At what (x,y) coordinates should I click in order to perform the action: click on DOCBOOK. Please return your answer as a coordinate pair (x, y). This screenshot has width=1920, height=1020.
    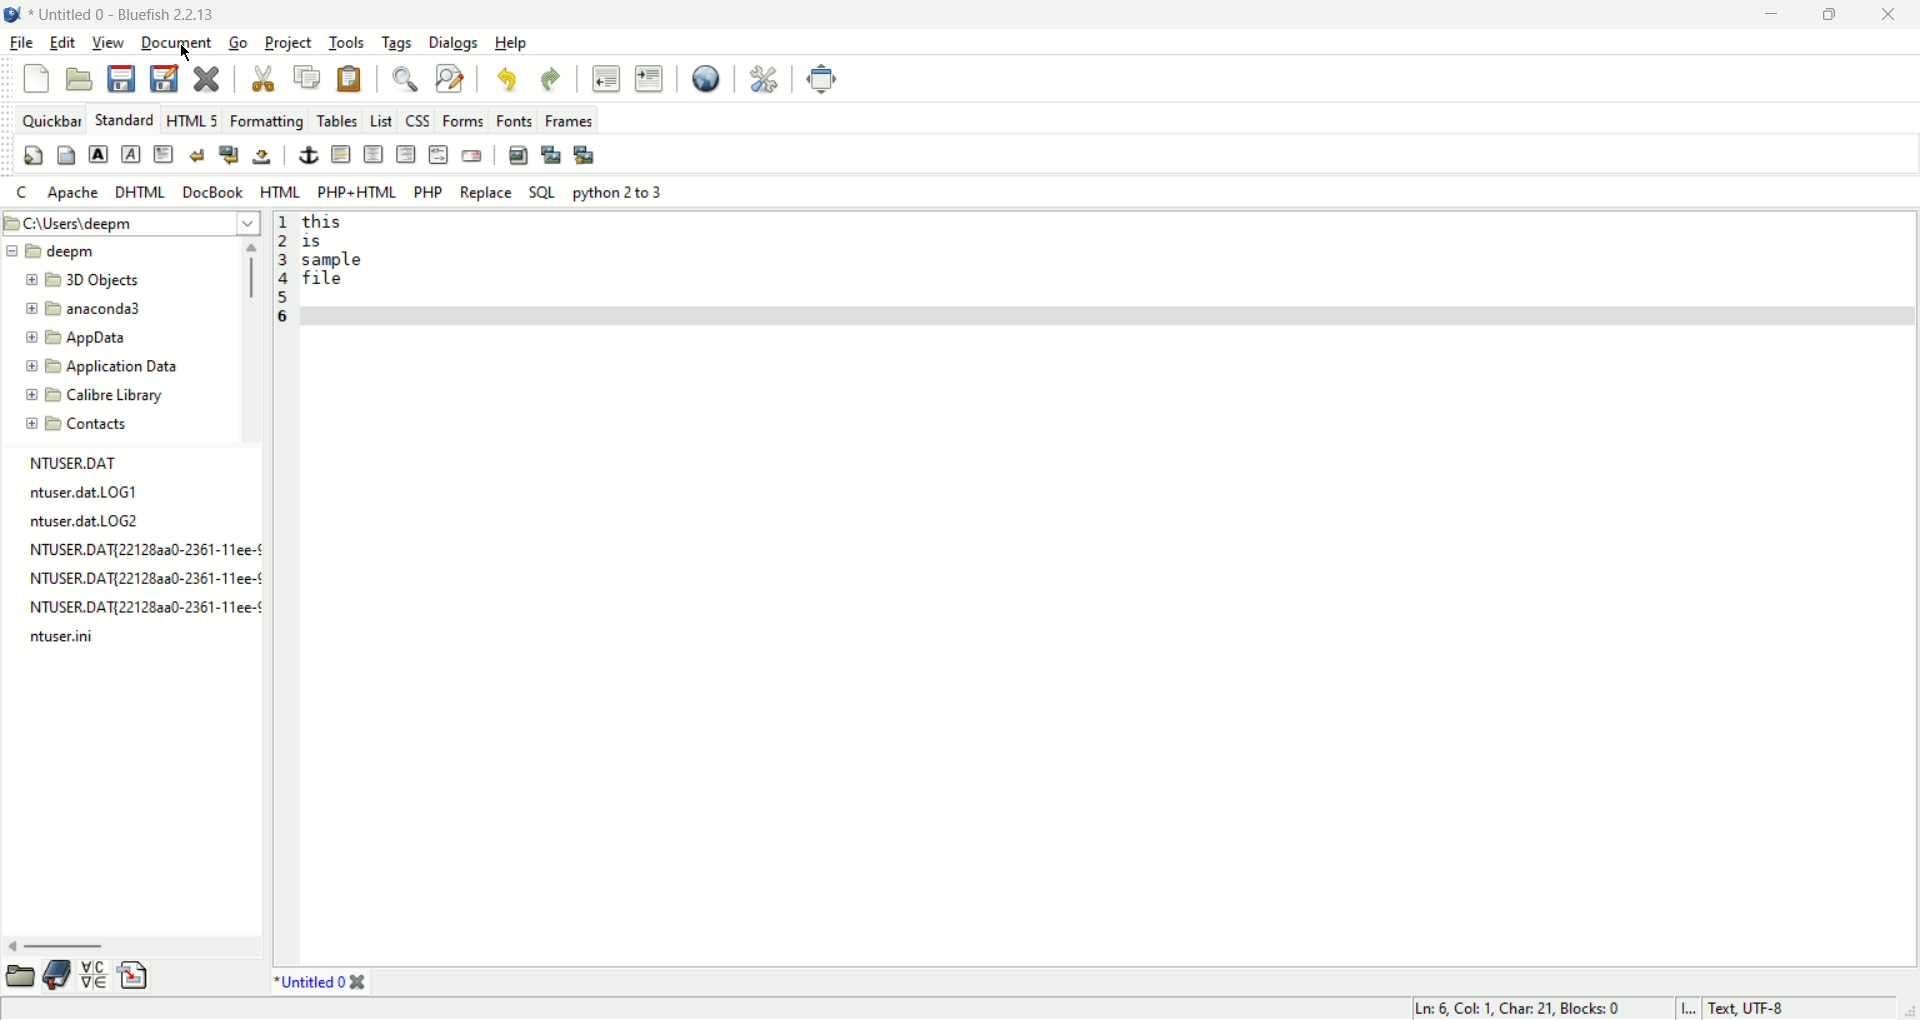
    Looking at the image, I should click on (214, 191).